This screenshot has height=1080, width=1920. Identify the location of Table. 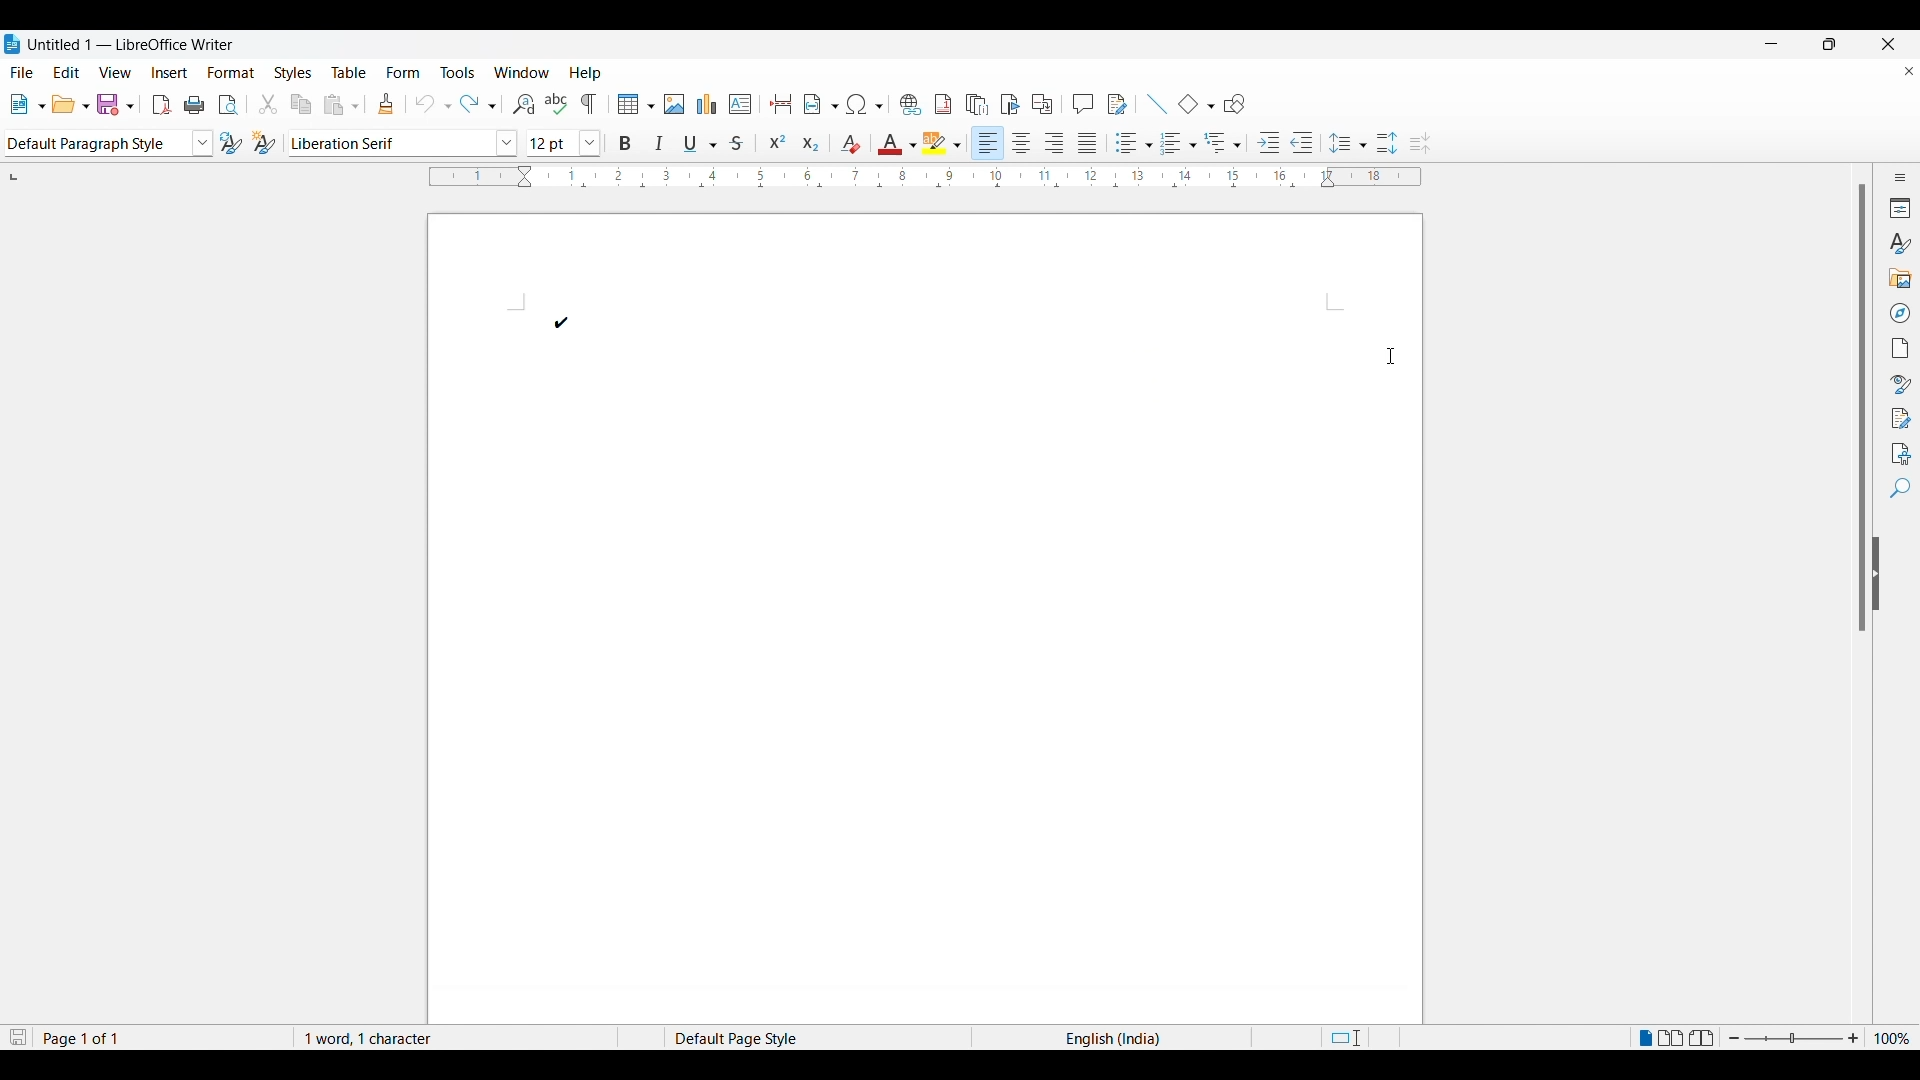
(351, 70).